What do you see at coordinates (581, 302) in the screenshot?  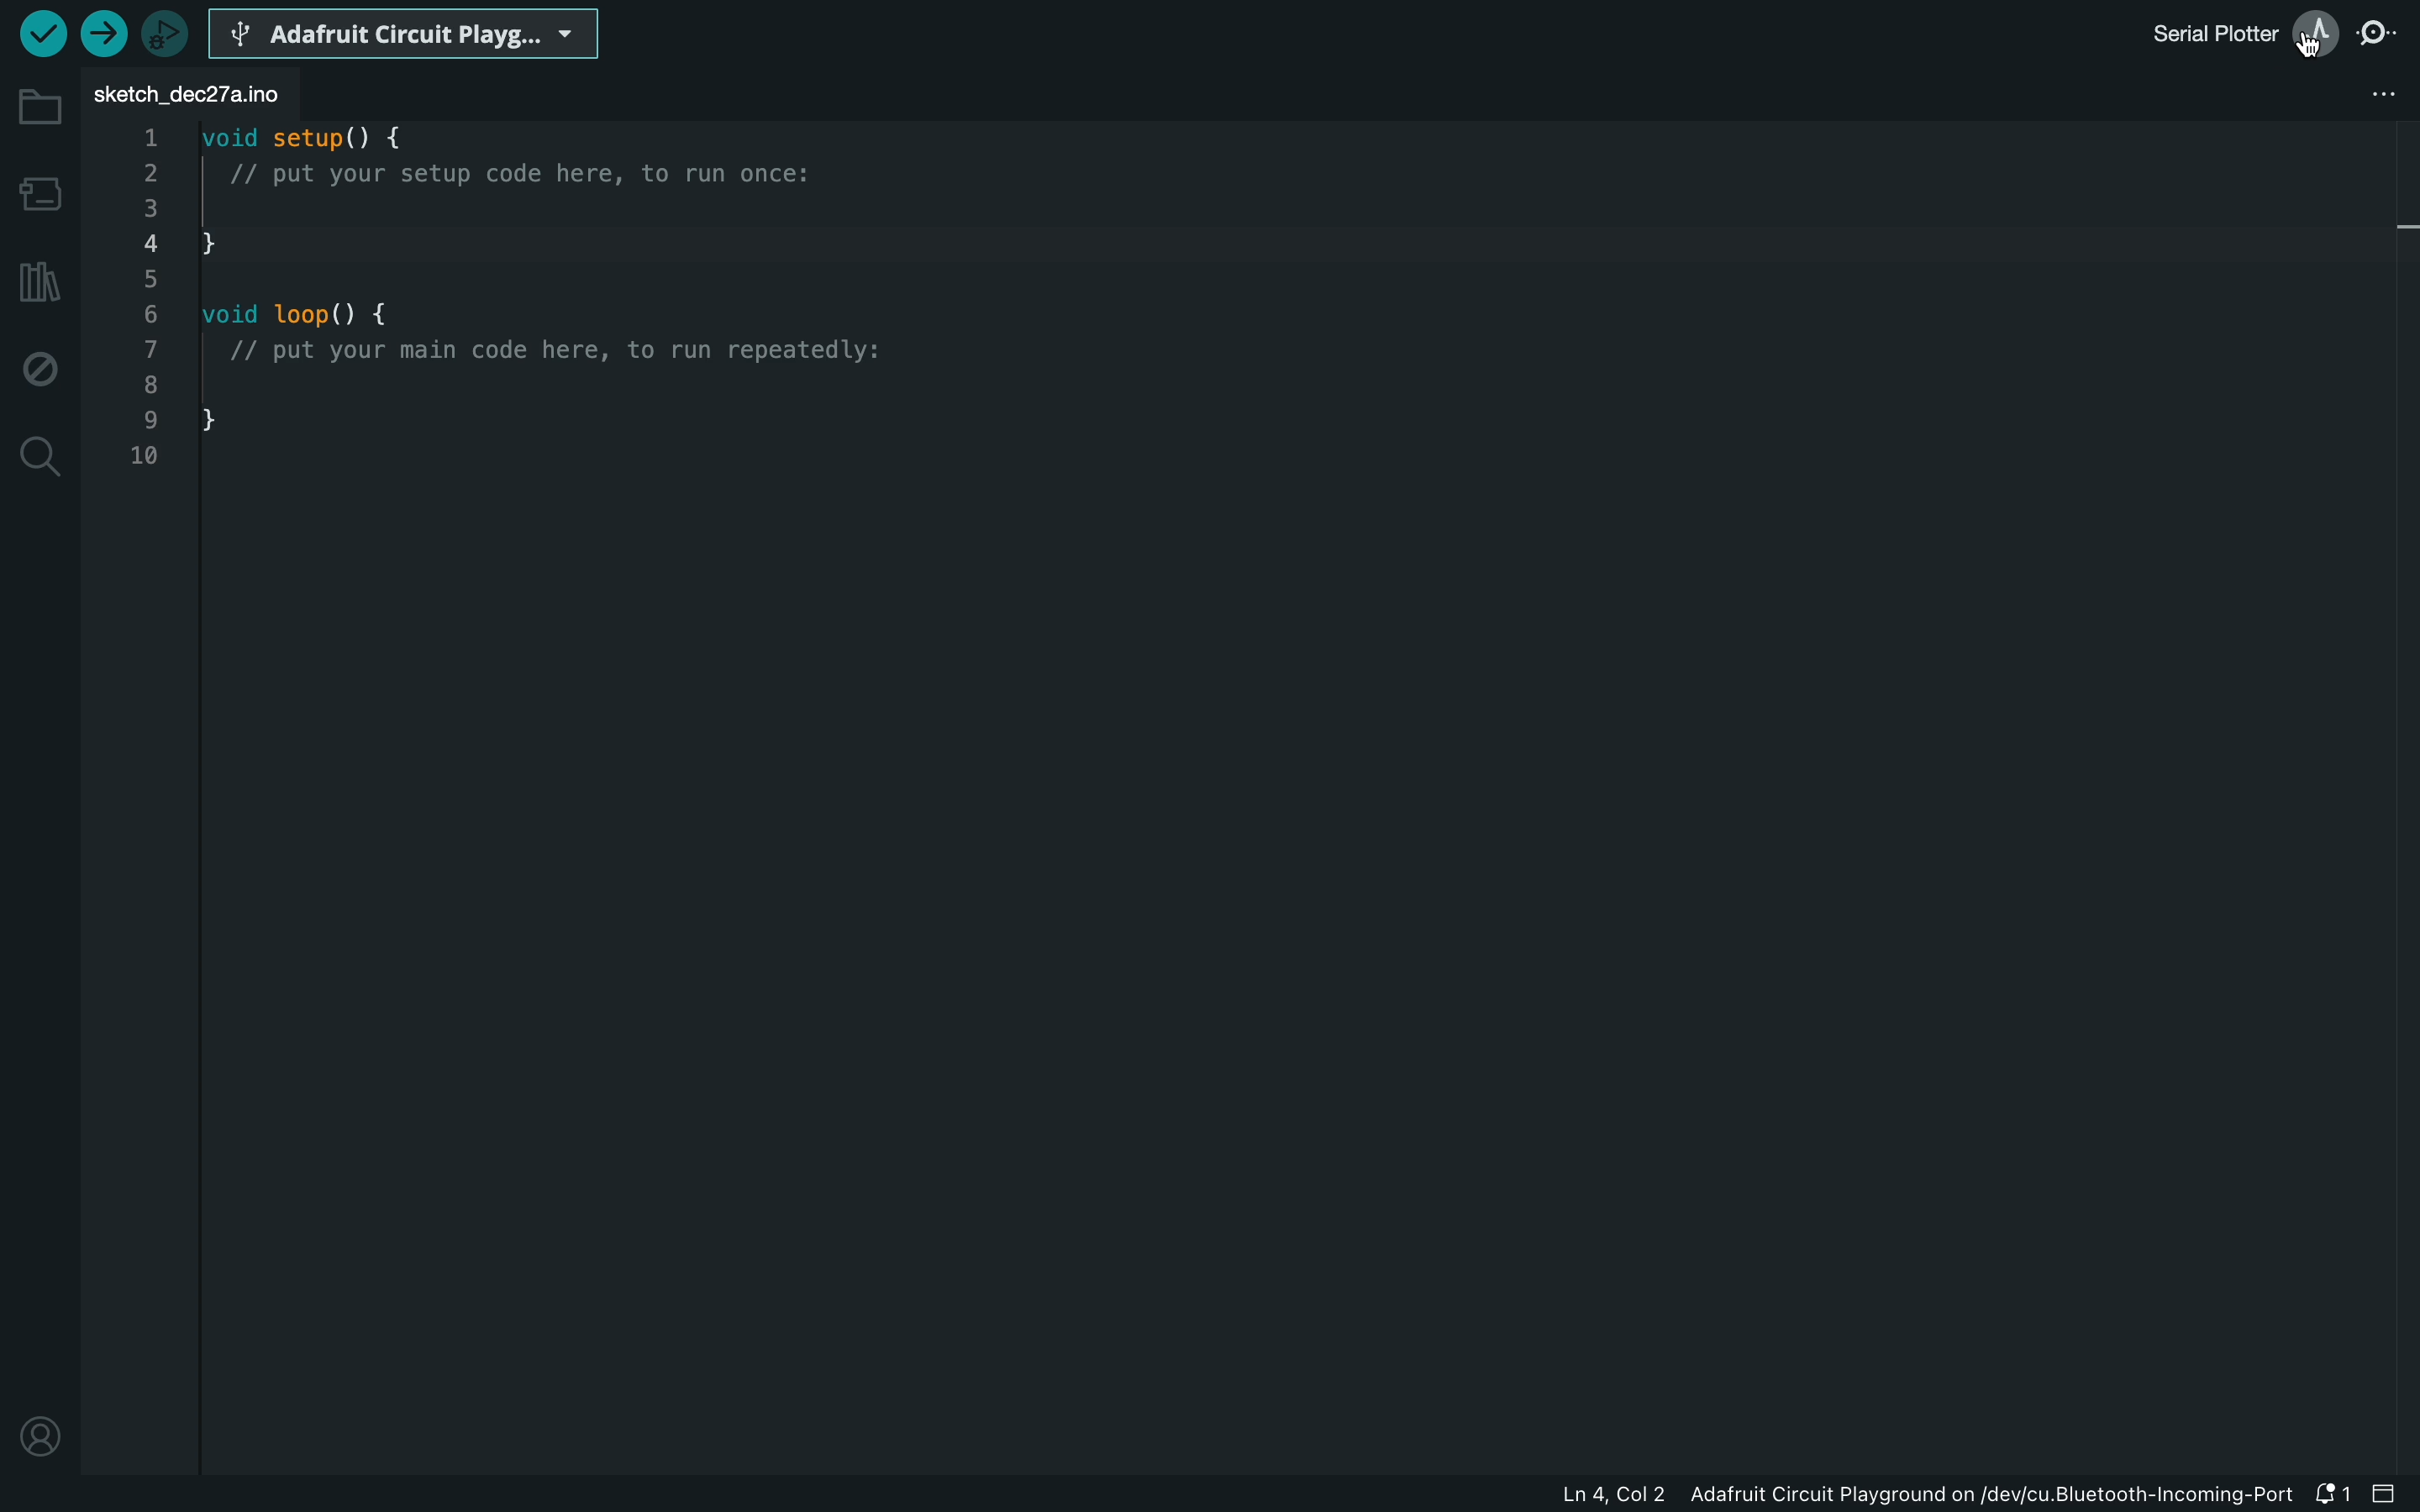 I see `code` at bounding box center [581, 302].